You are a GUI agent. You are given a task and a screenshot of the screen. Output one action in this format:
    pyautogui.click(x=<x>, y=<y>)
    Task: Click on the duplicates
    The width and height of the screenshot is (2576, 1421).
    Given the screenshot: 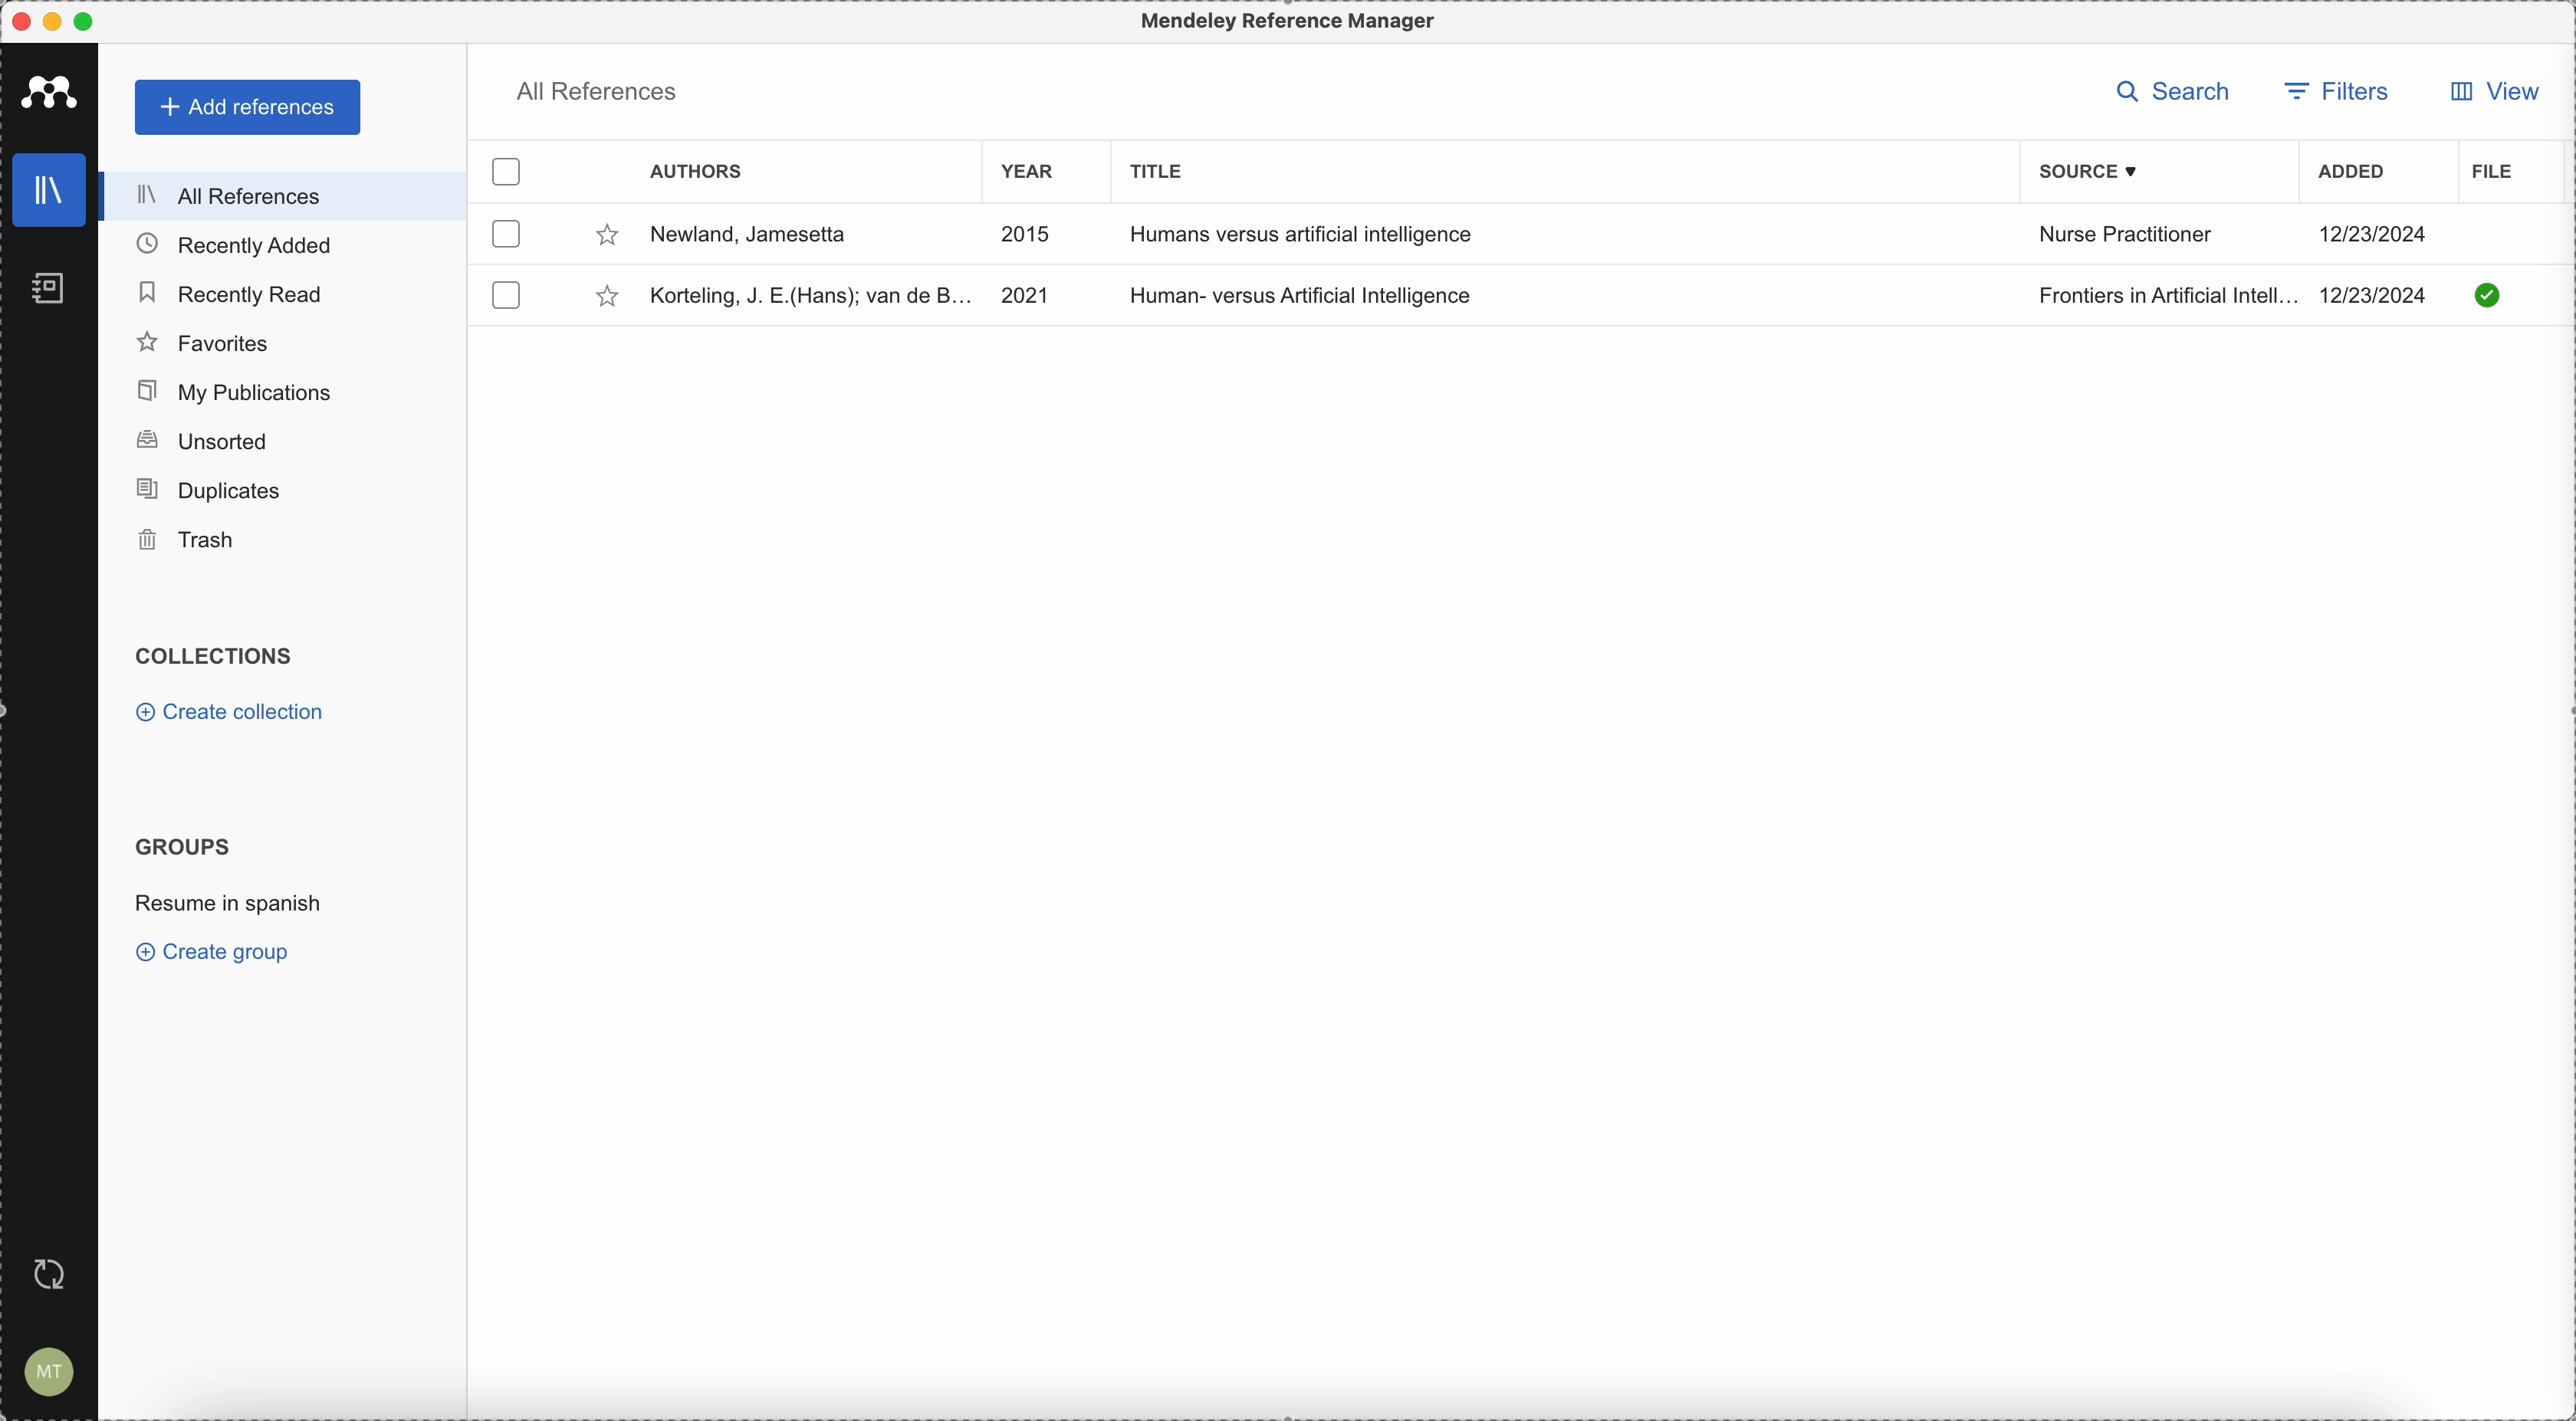 What is the action you would take?
    pyautogui.click(x=221, y=488)
    